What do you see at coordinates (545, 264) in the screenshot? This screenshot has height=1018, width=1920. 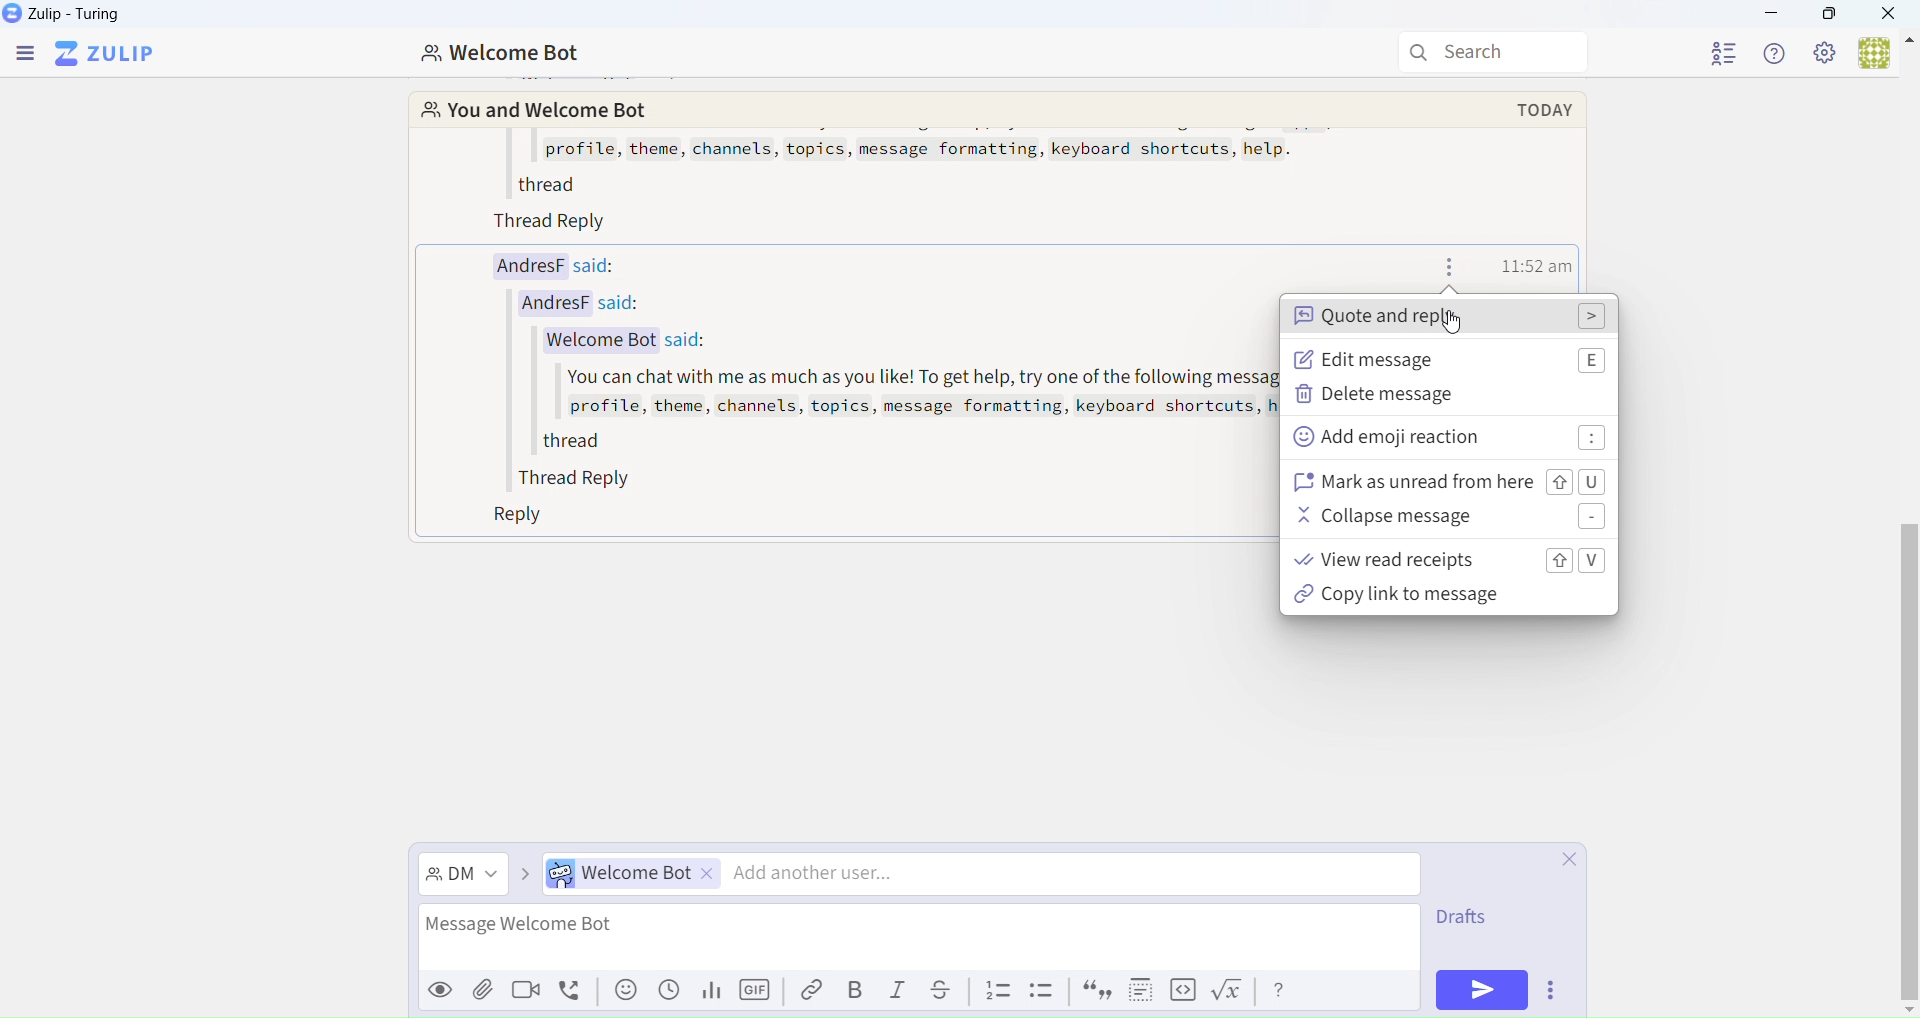 I see `AndresF said:` at bounding box center [545, 264].